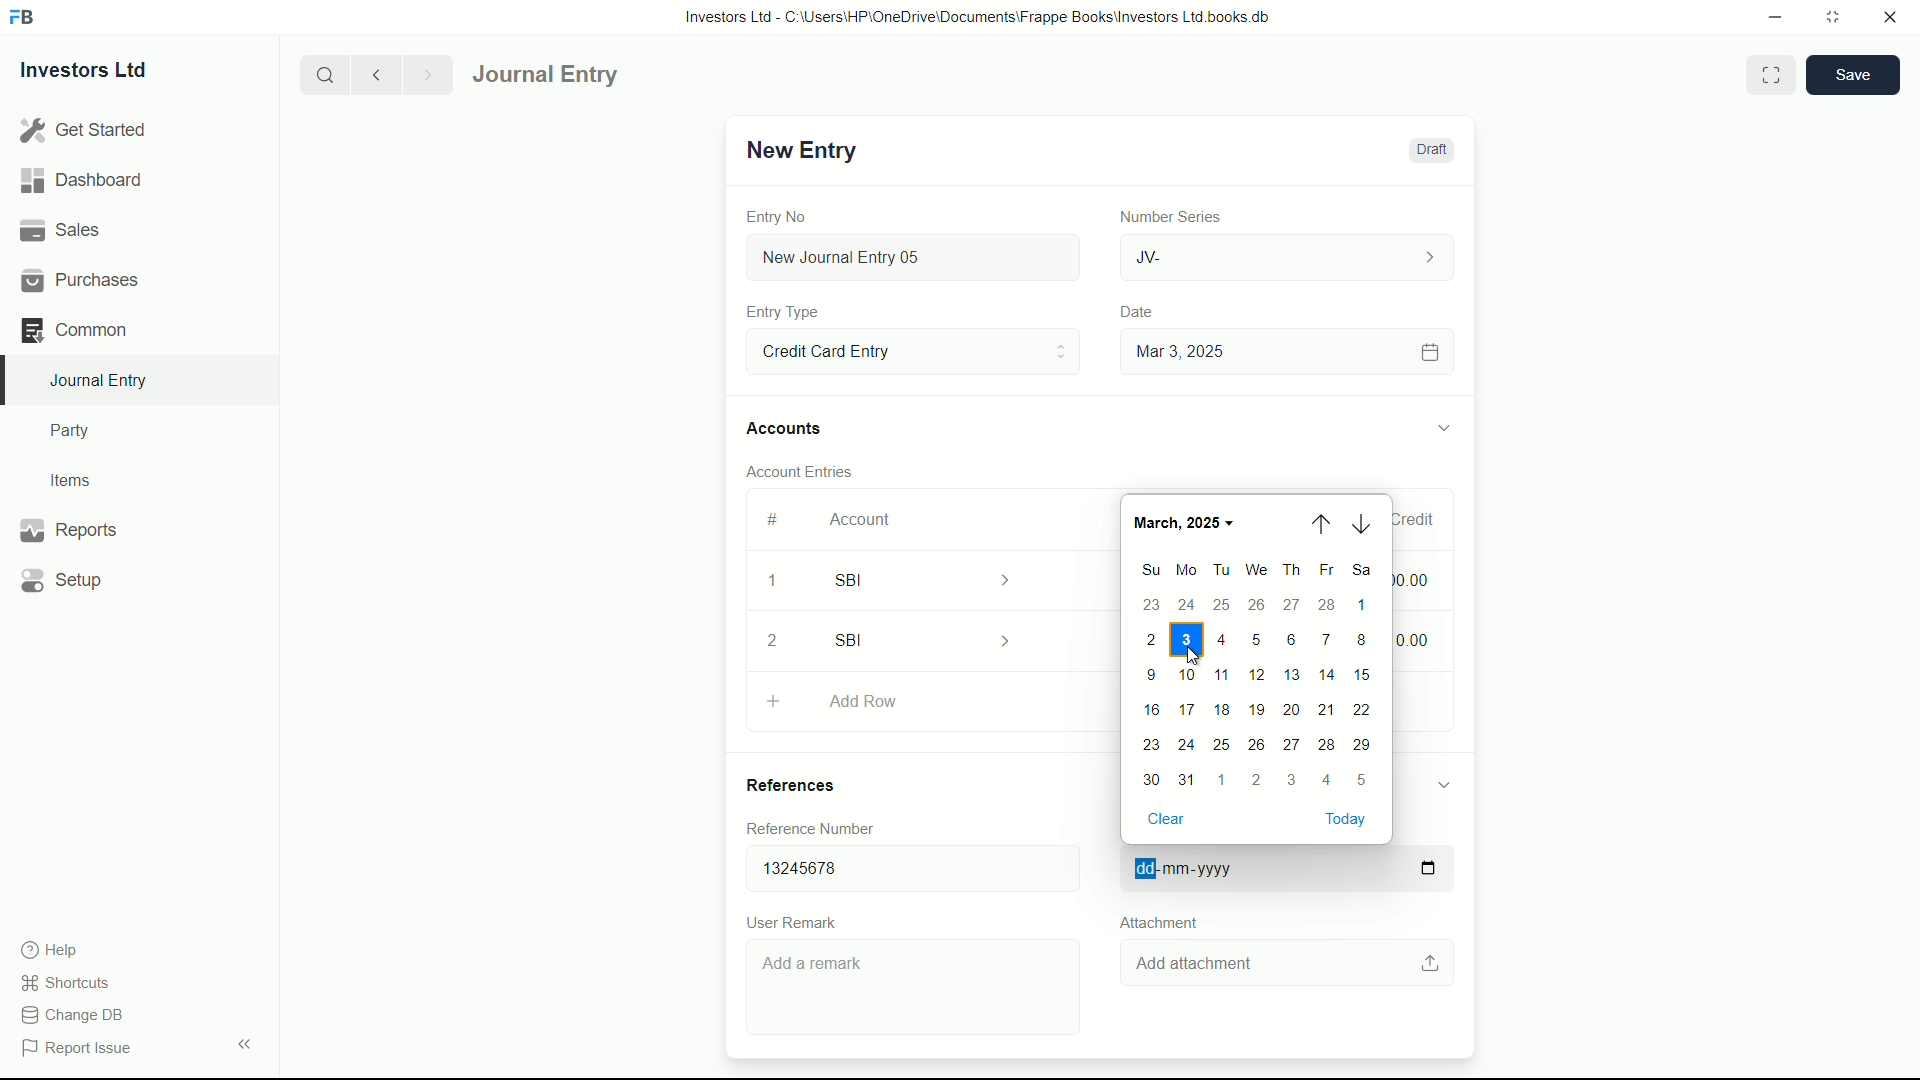  What do you see at coordinates (1290, 255) in the screenshot?
I see `JV` at bounding box center [1290, 255].